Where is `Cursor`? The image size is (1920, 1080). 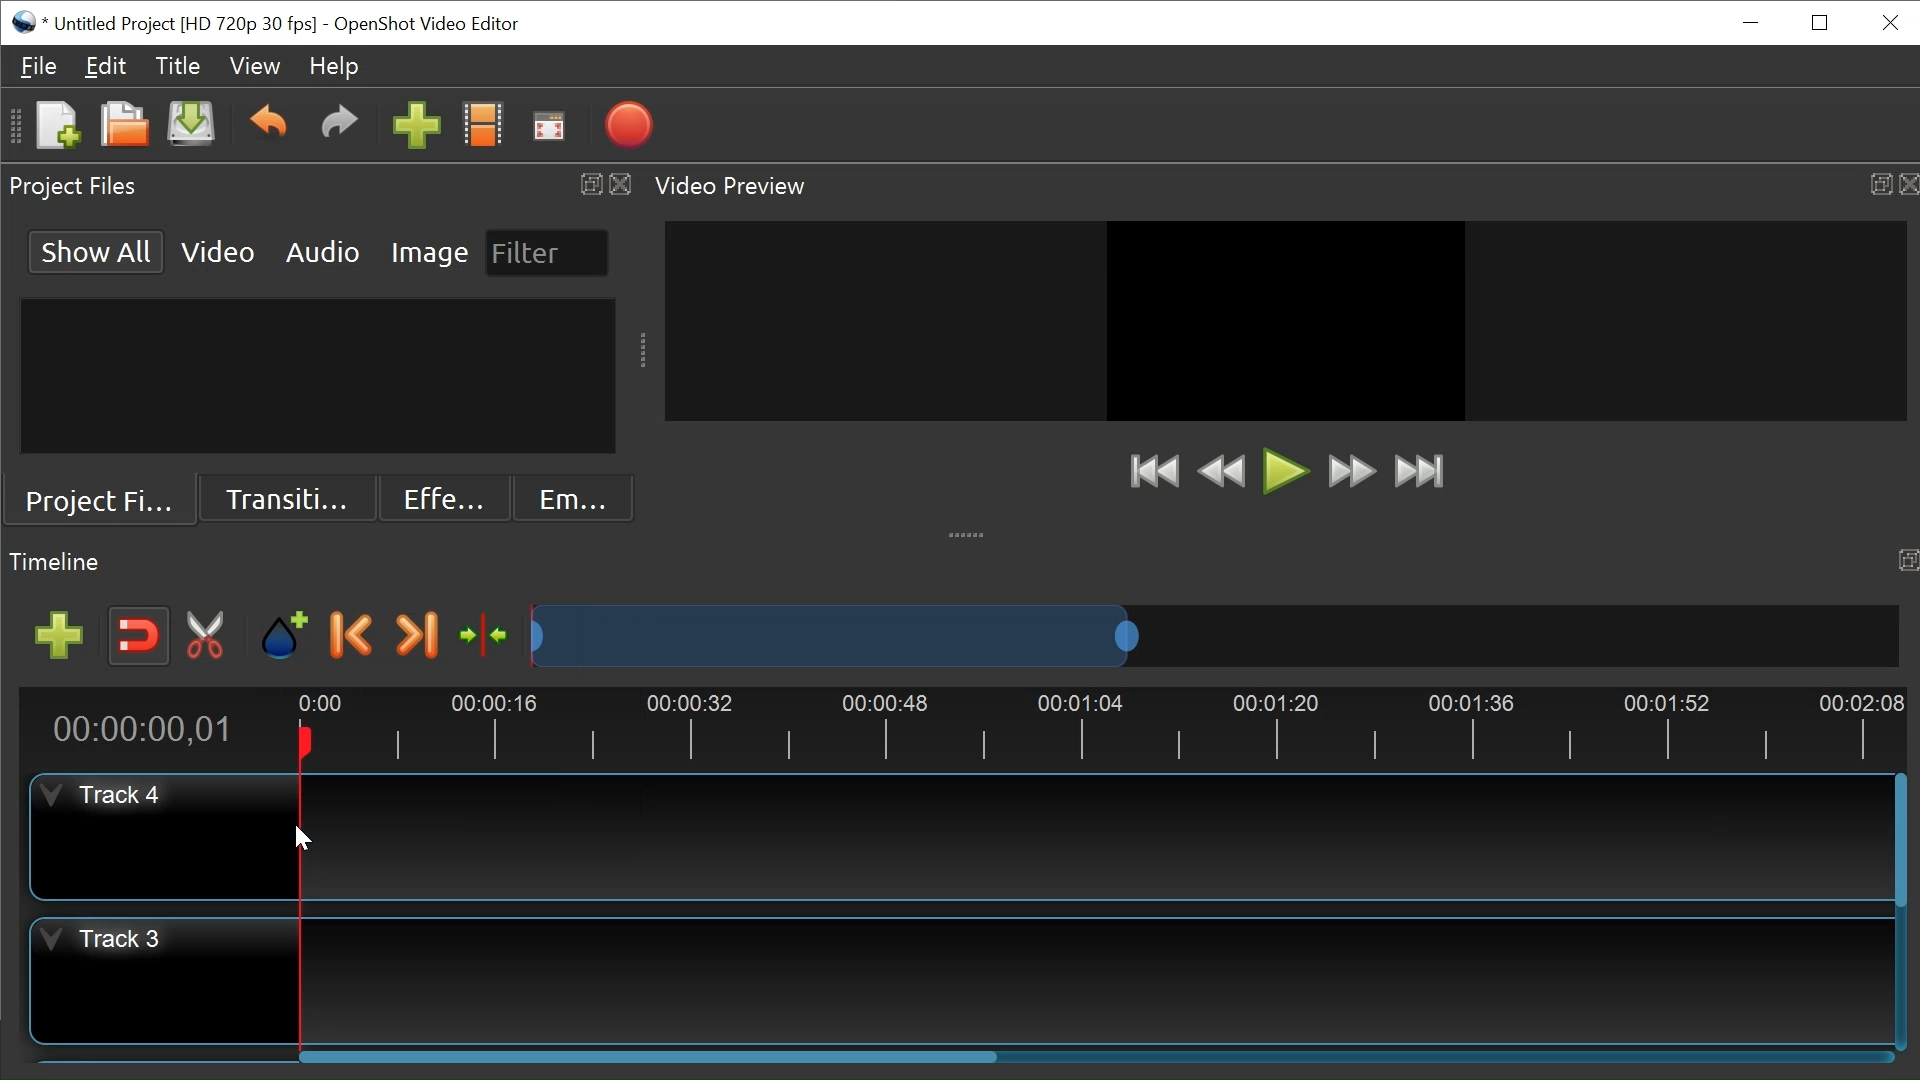 Cursor is located at coordinates (301, 841).